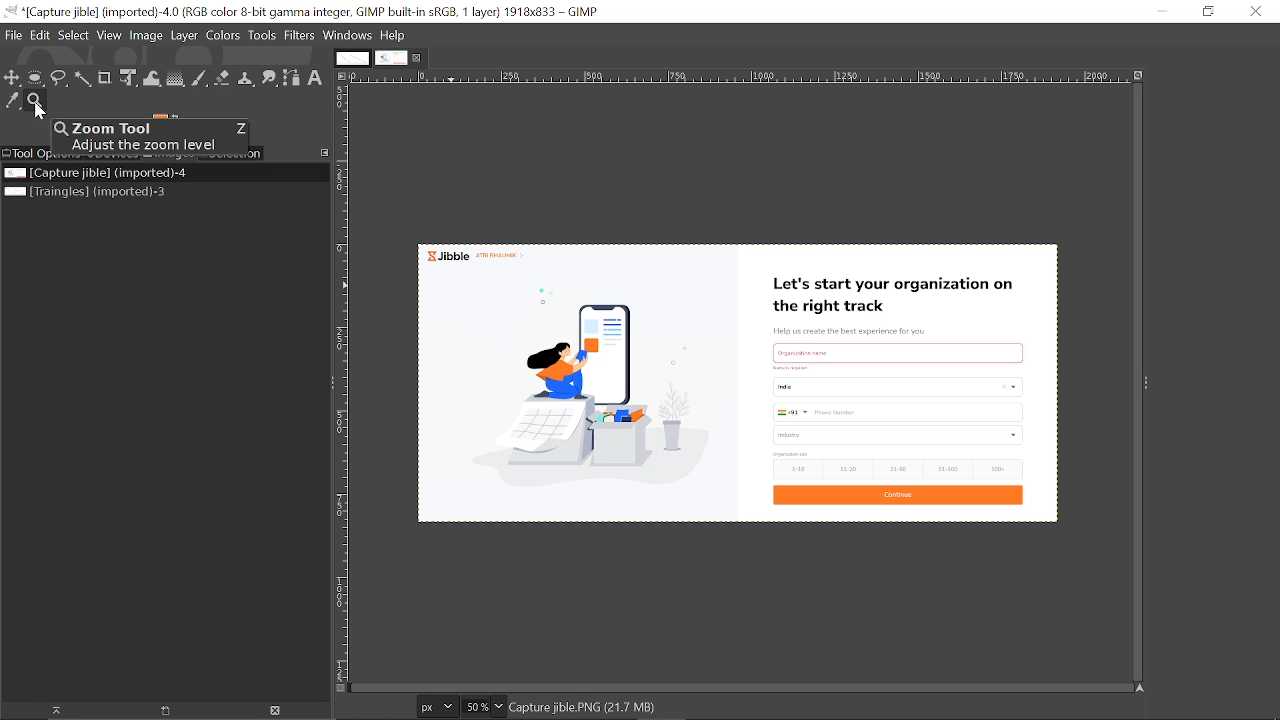 The width and height of the screenshot is (1280, 720). What do you see at coordinates (60, 712) in the screenshot?
I see `Raise this image's display` at bounding box center [60, 712].